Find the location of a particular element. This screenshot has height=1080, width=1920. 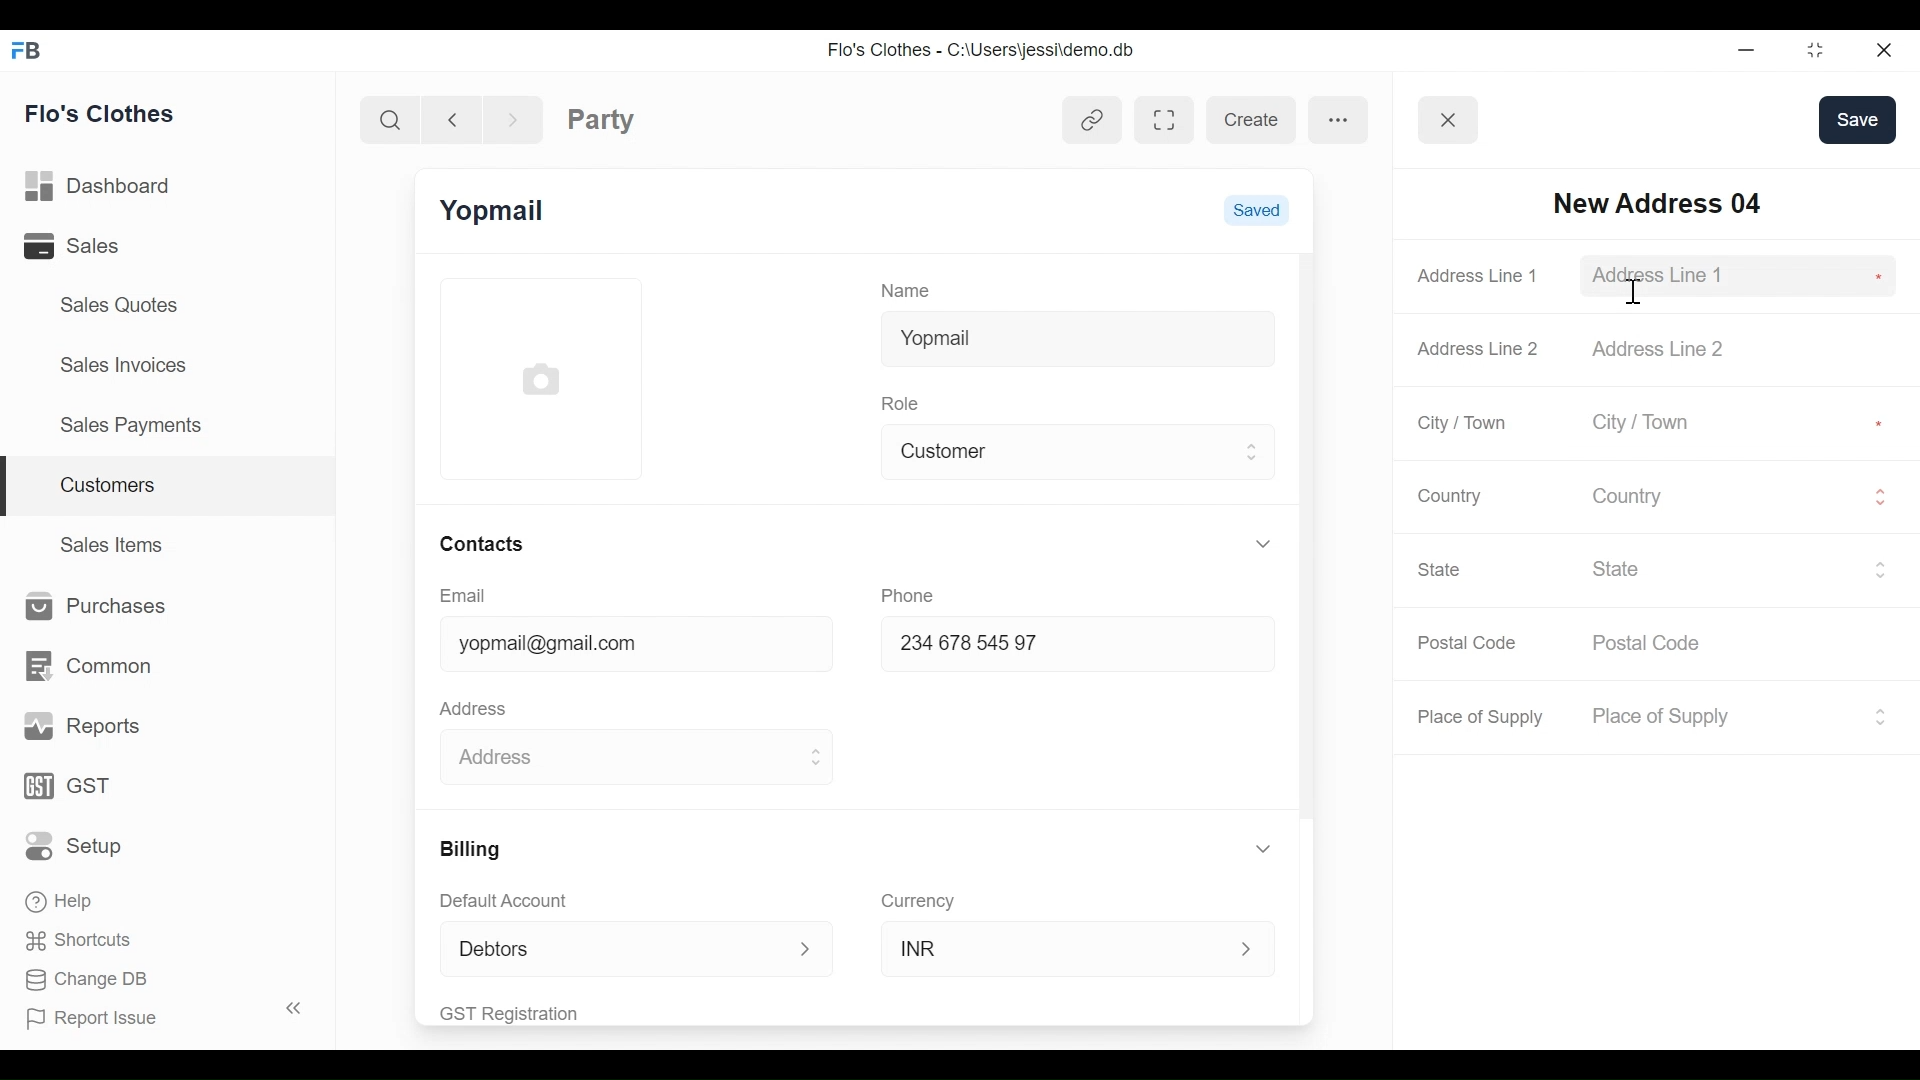

234678 54597 is located at coordinates (1058, 646).